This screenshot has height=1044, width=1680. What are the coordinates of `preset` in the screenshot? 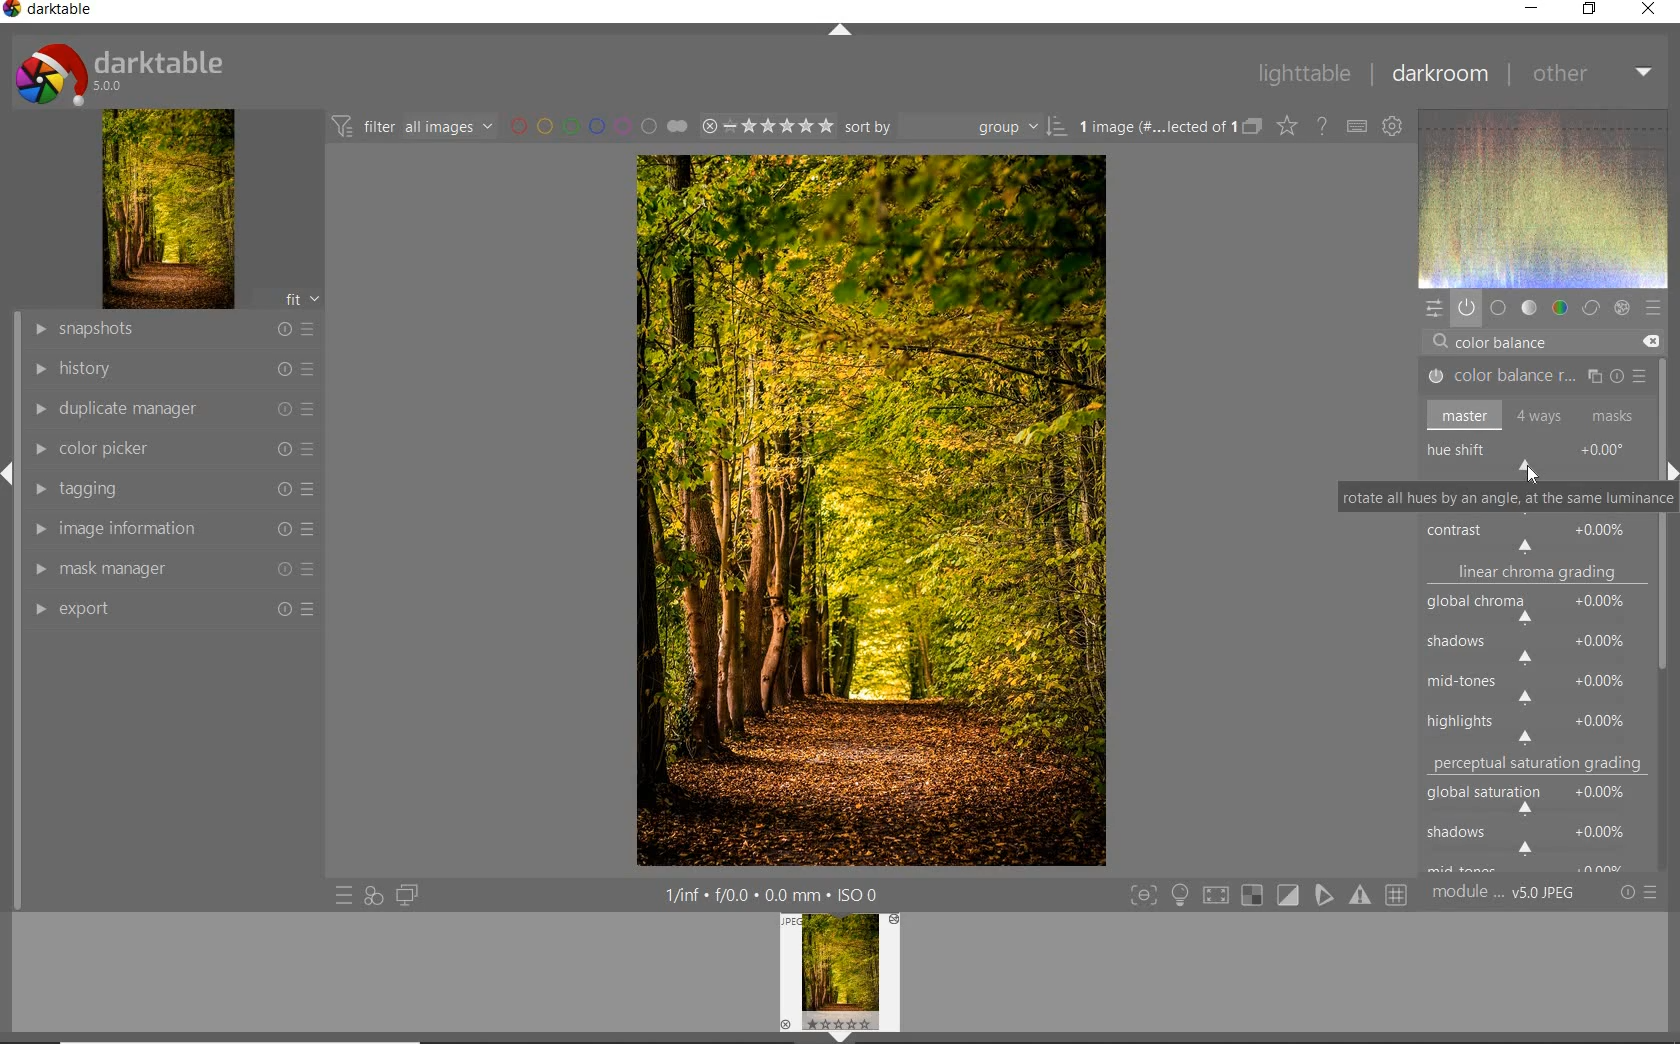 It's located at (1652, 307).